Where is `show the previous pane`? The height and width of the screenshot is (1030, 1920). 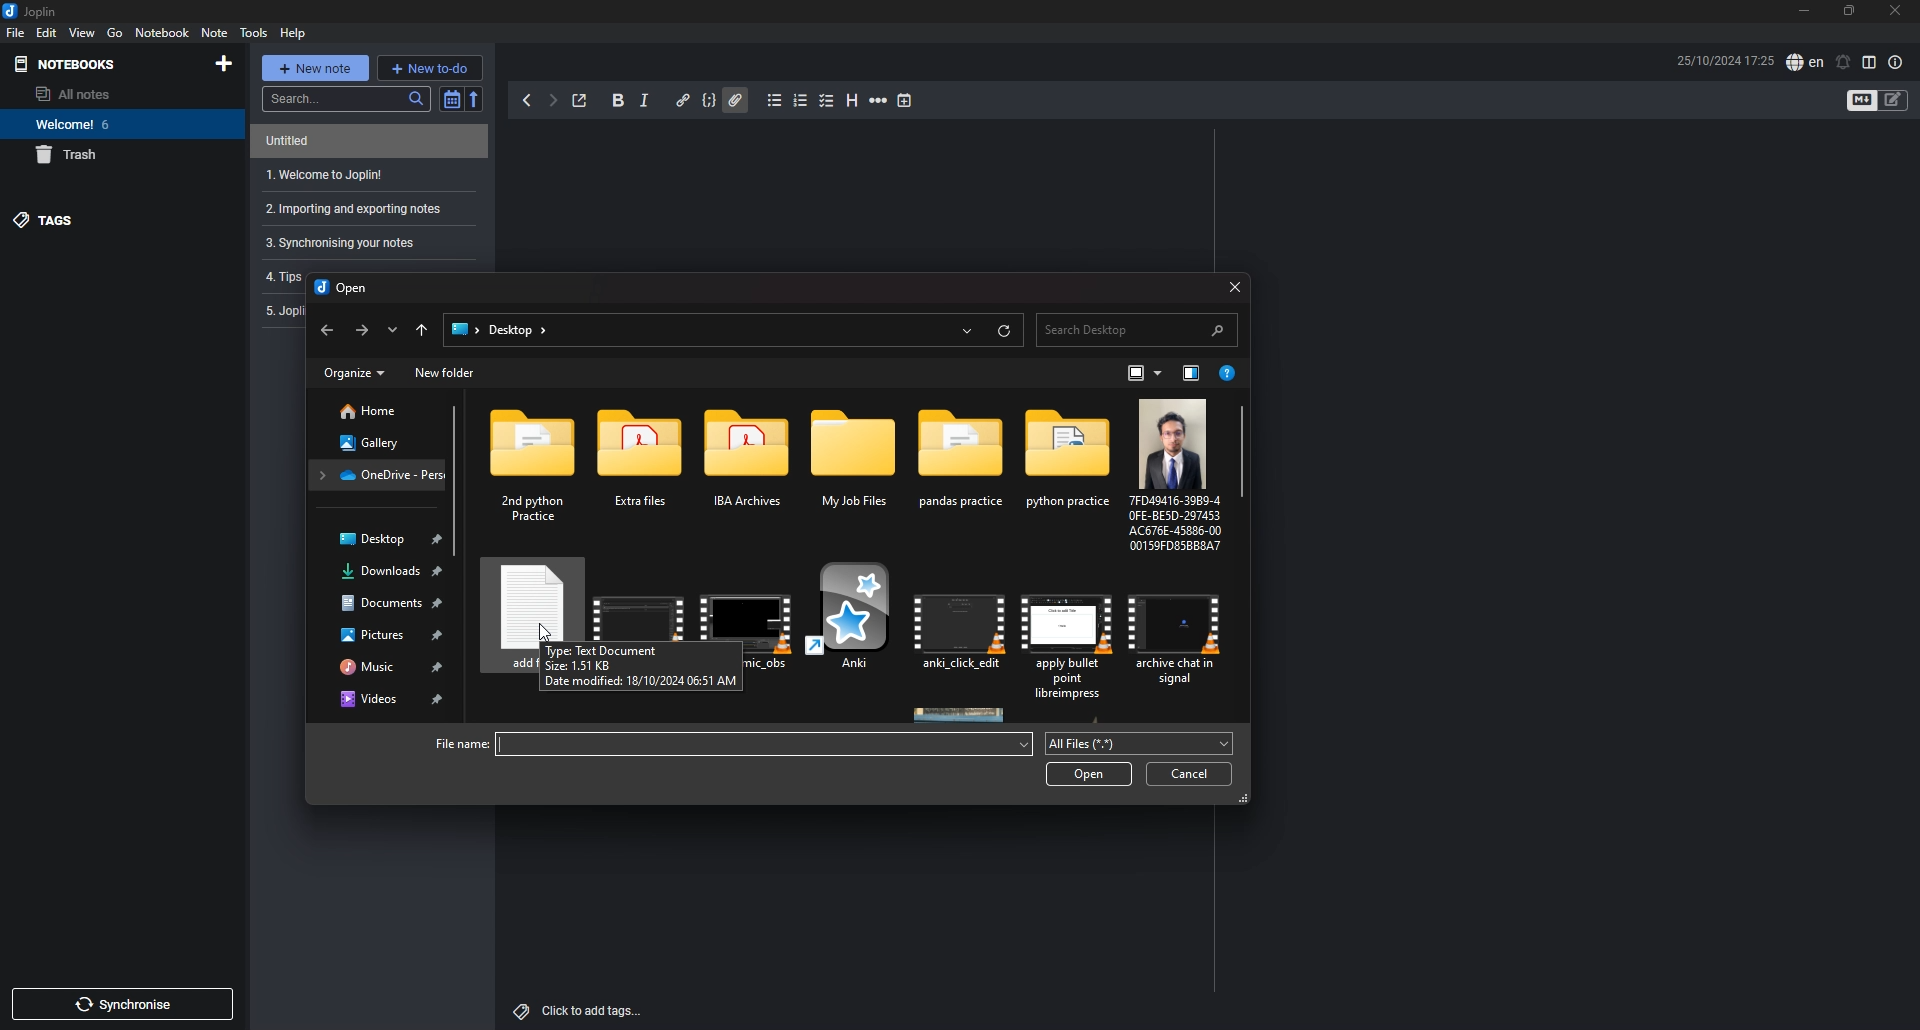
show the previous pane is located at coordinates (1191, 374).